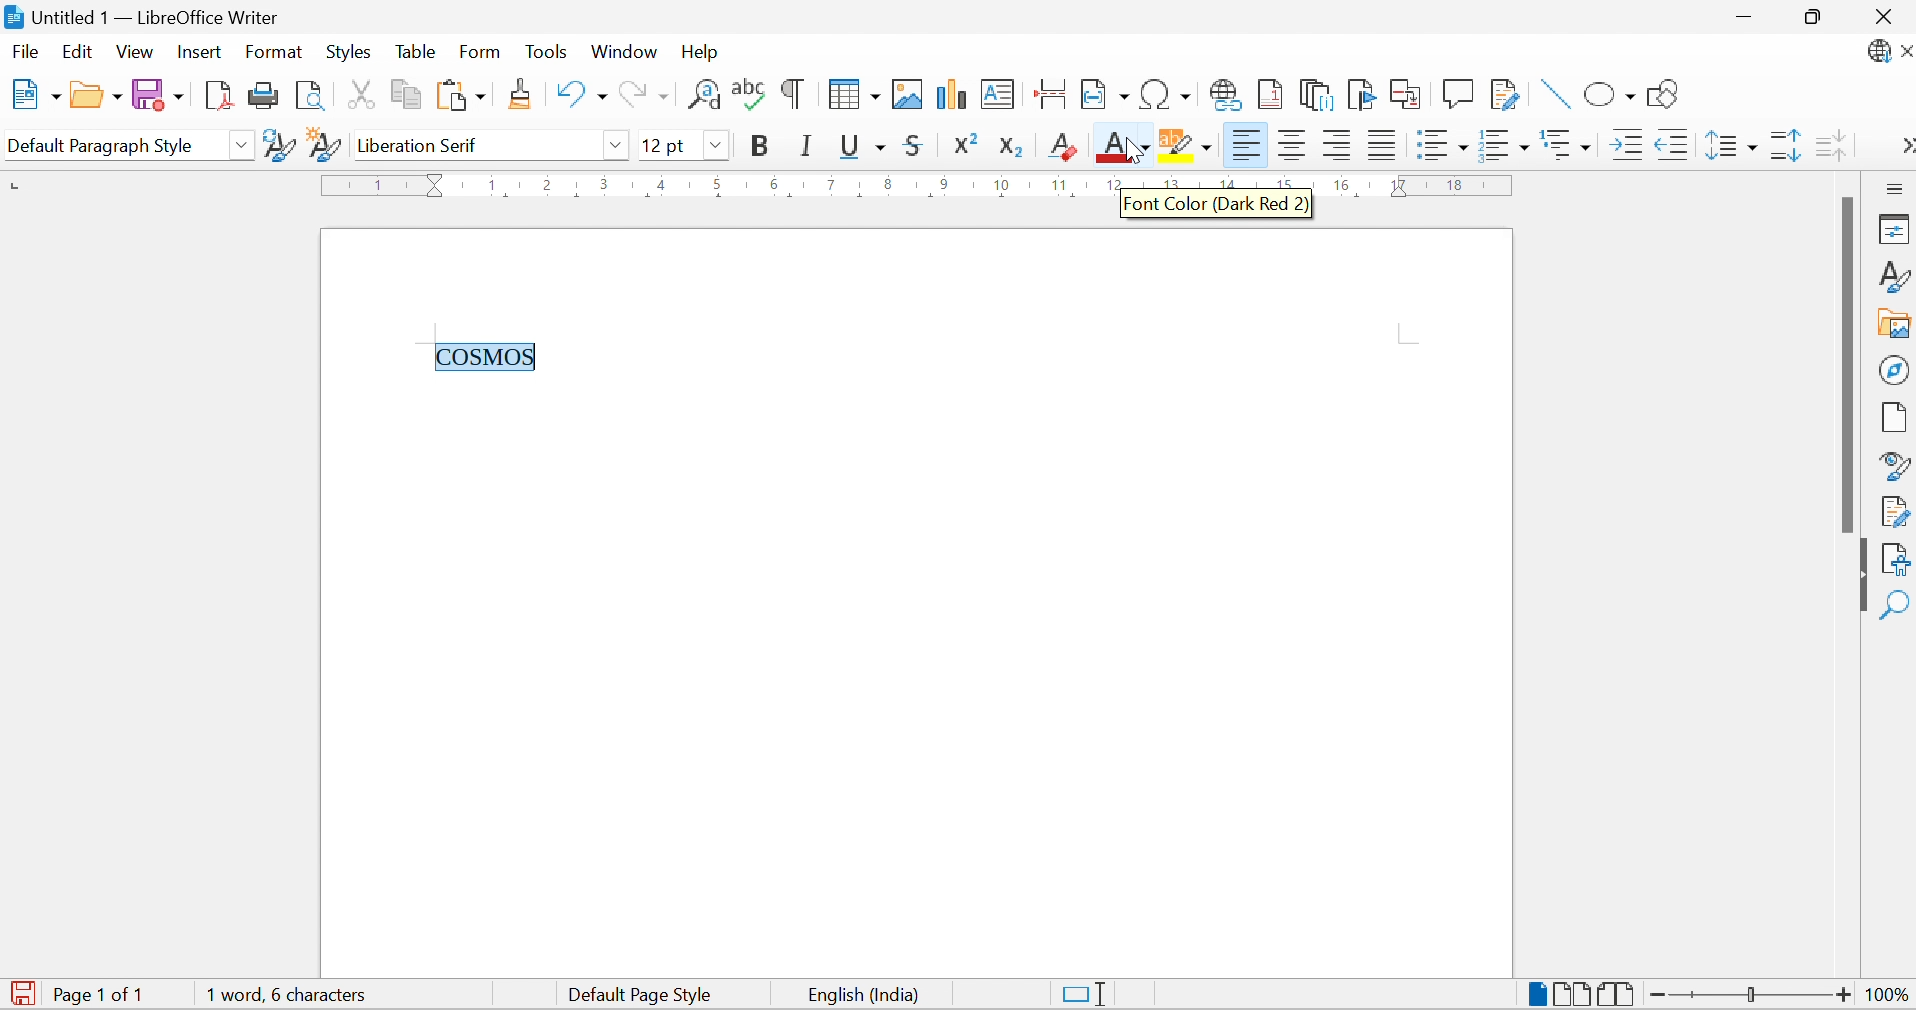 This screenshot has width=1916, height=1010. Describe the element at coordinates (1285, 185) in the screenshot. I see `15` at that location.